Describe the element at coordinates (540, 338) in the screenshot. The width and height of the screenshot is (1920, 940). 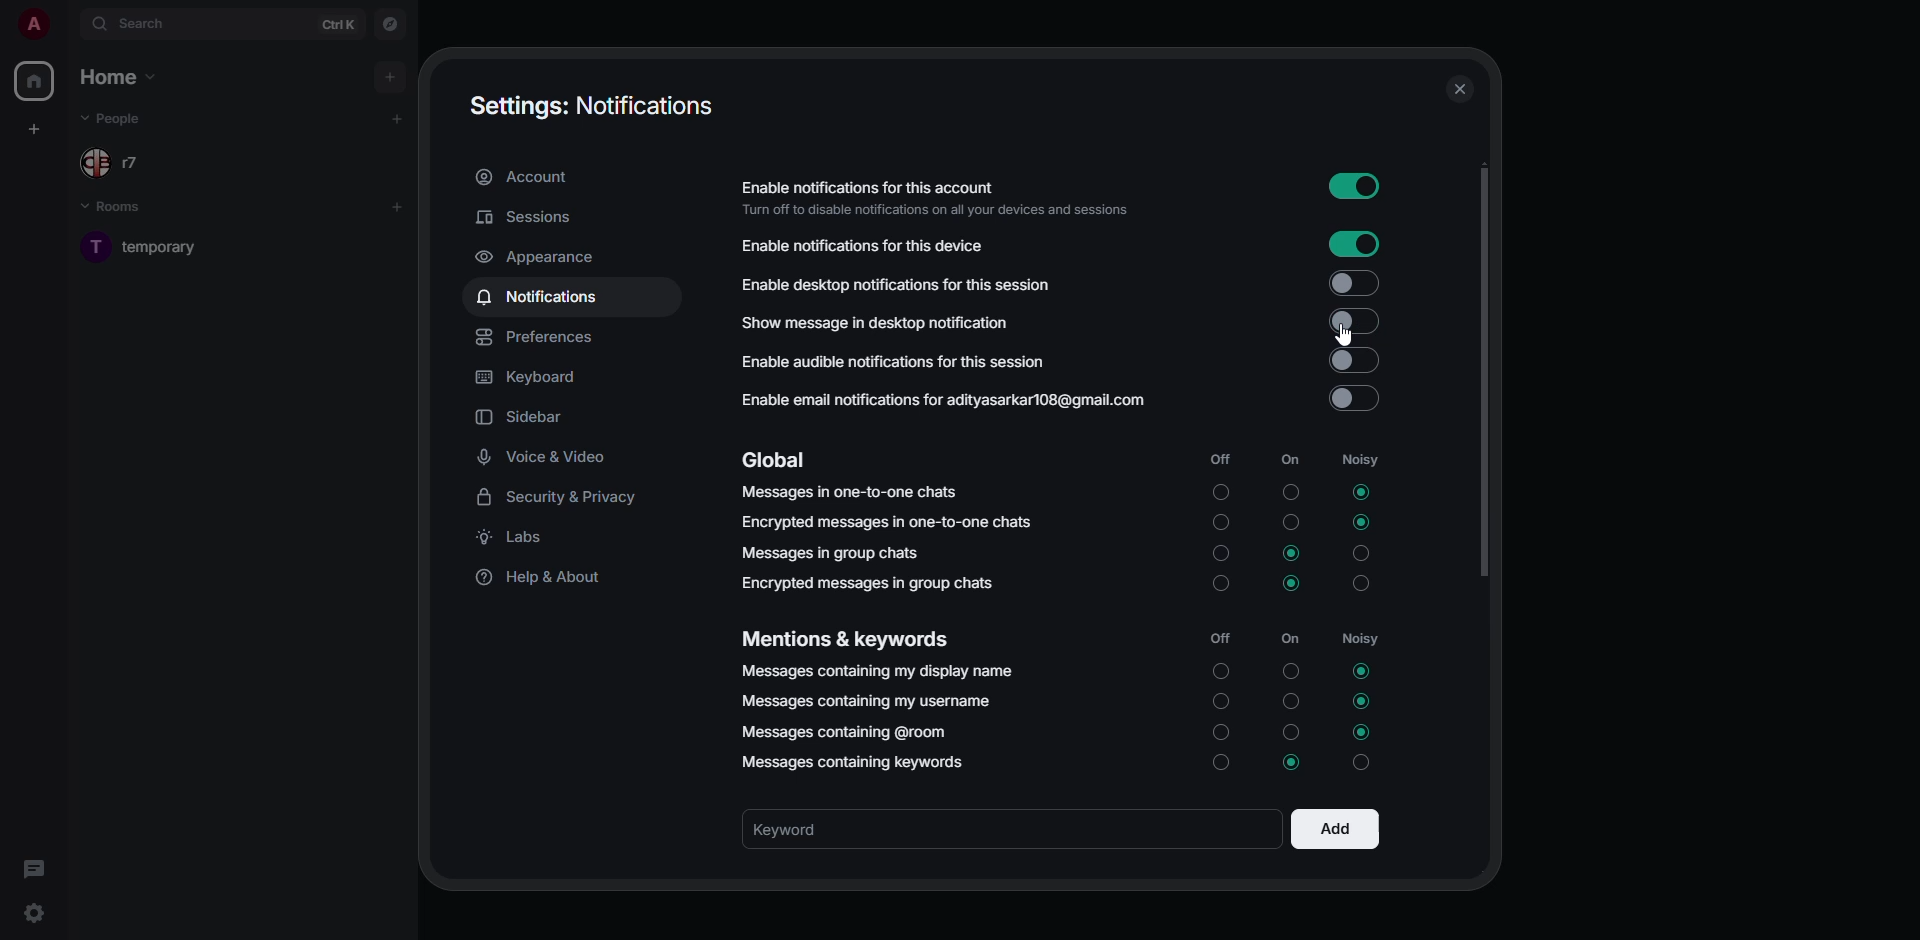
I see `preferences` at that location.